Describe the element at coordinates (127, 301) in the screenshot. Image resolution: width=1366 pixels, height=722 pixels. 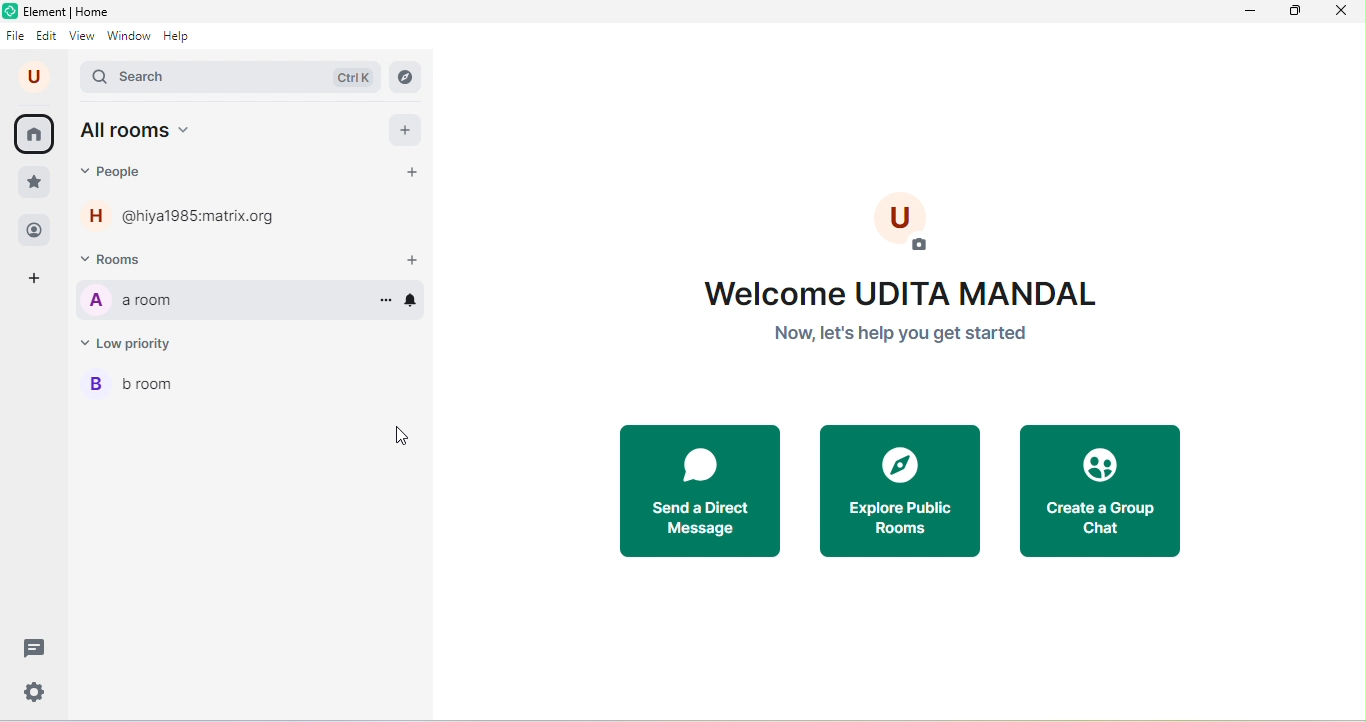
I see `a room` at that location.